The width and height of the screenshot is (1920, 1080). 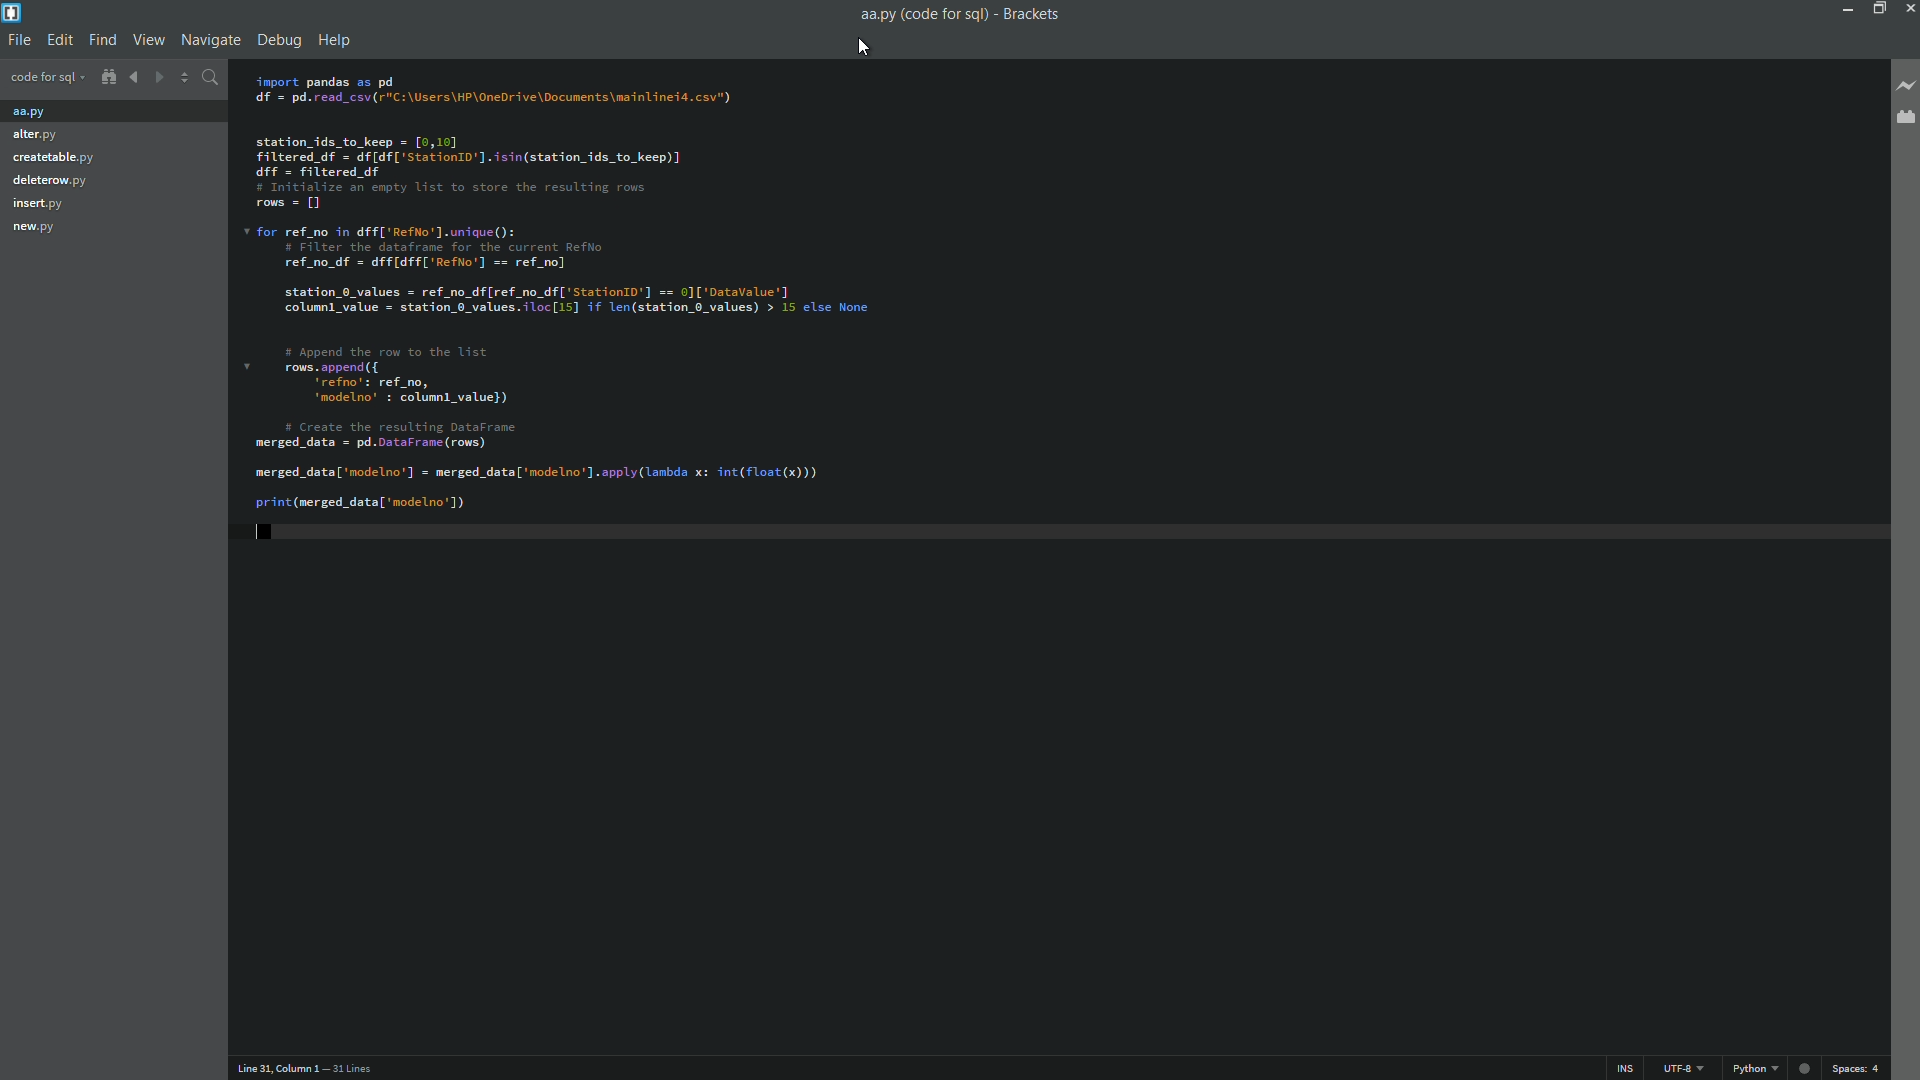 I want to click on edit menu, so click(x=58, y=37).